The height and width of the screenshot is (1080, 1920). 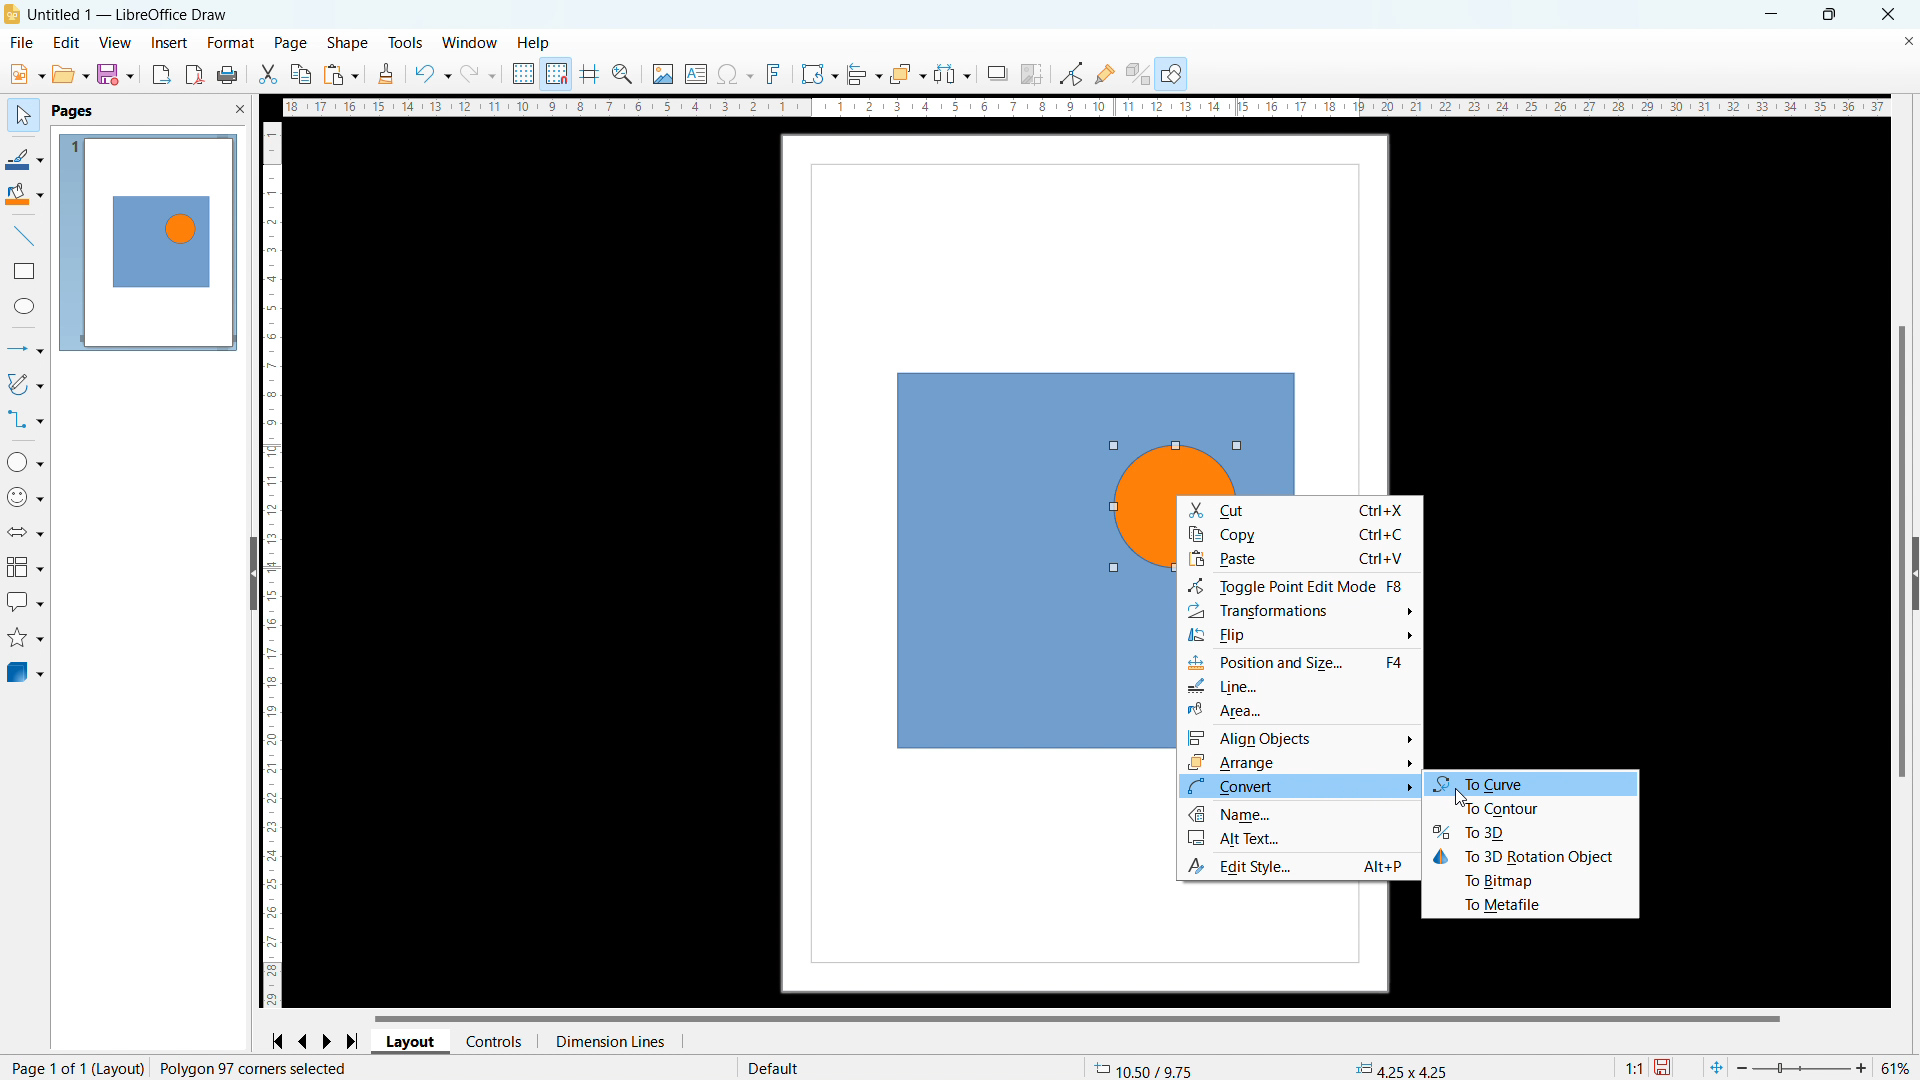 What do you see at coordinates (621, 74) in the screenshot?
I see `xoom snd pan` at bounding box center [621, 74].